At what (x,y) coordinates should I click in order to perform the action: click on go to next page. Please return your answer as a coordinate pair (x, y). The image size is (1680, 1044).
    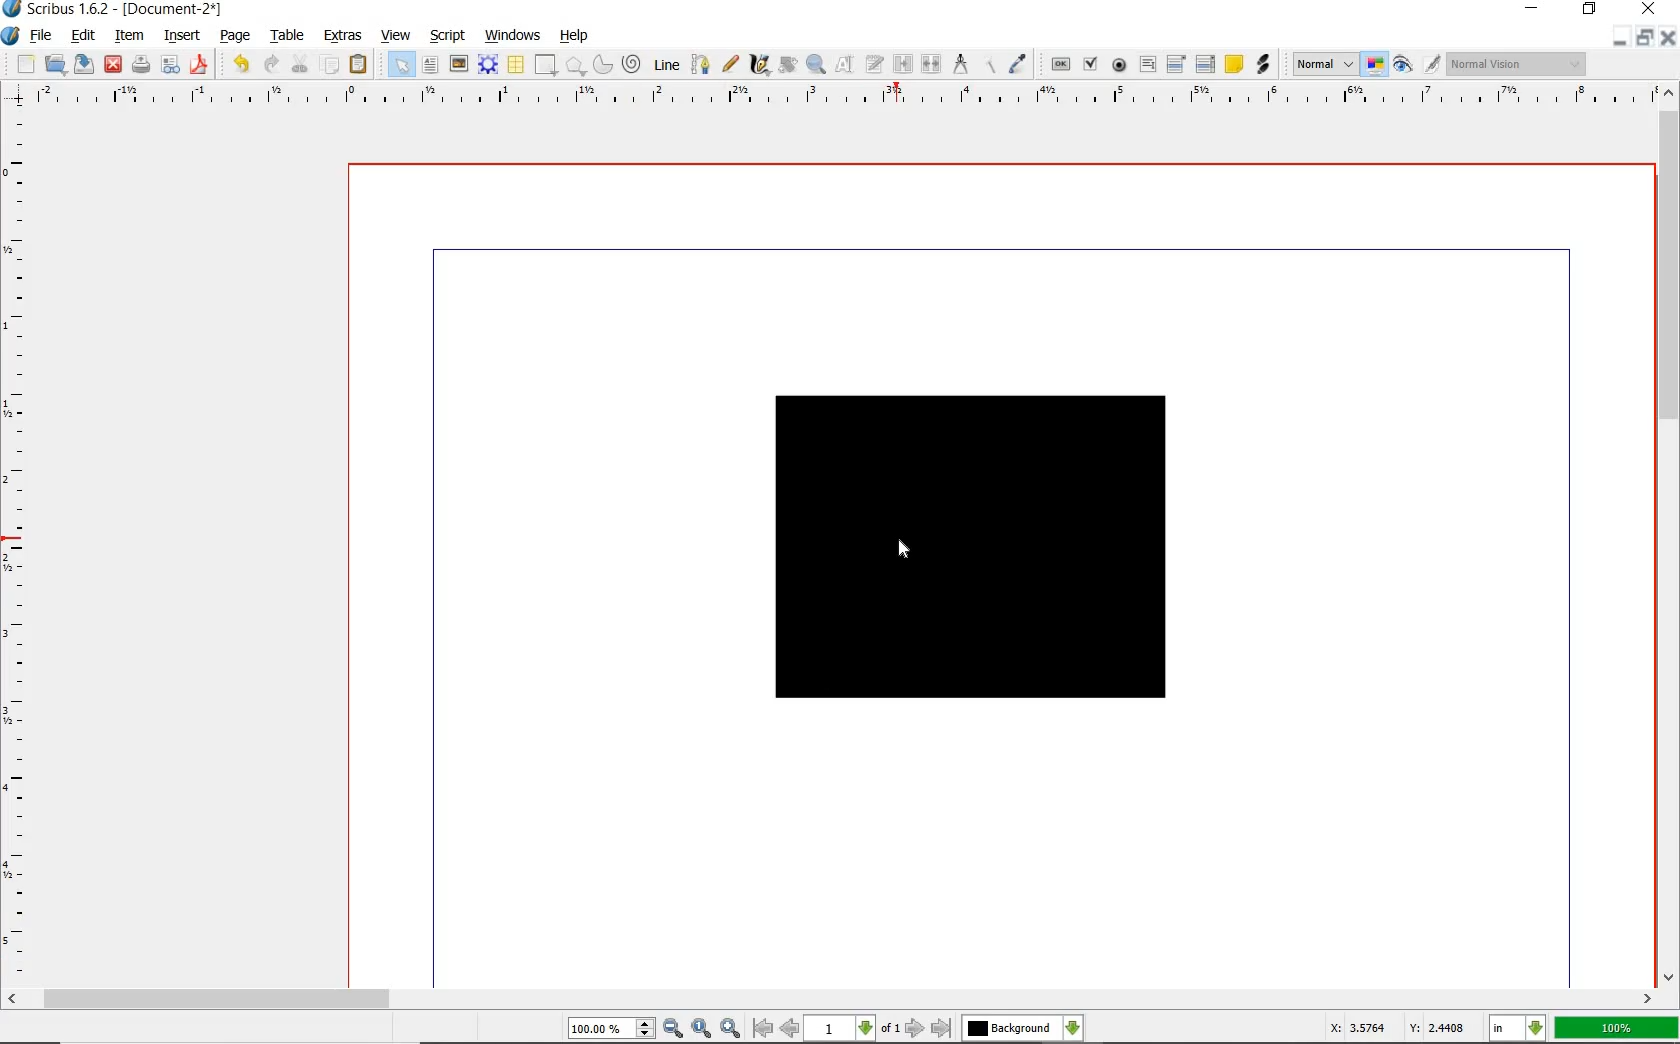
    Looking at the image, I should click on (915, 1029).